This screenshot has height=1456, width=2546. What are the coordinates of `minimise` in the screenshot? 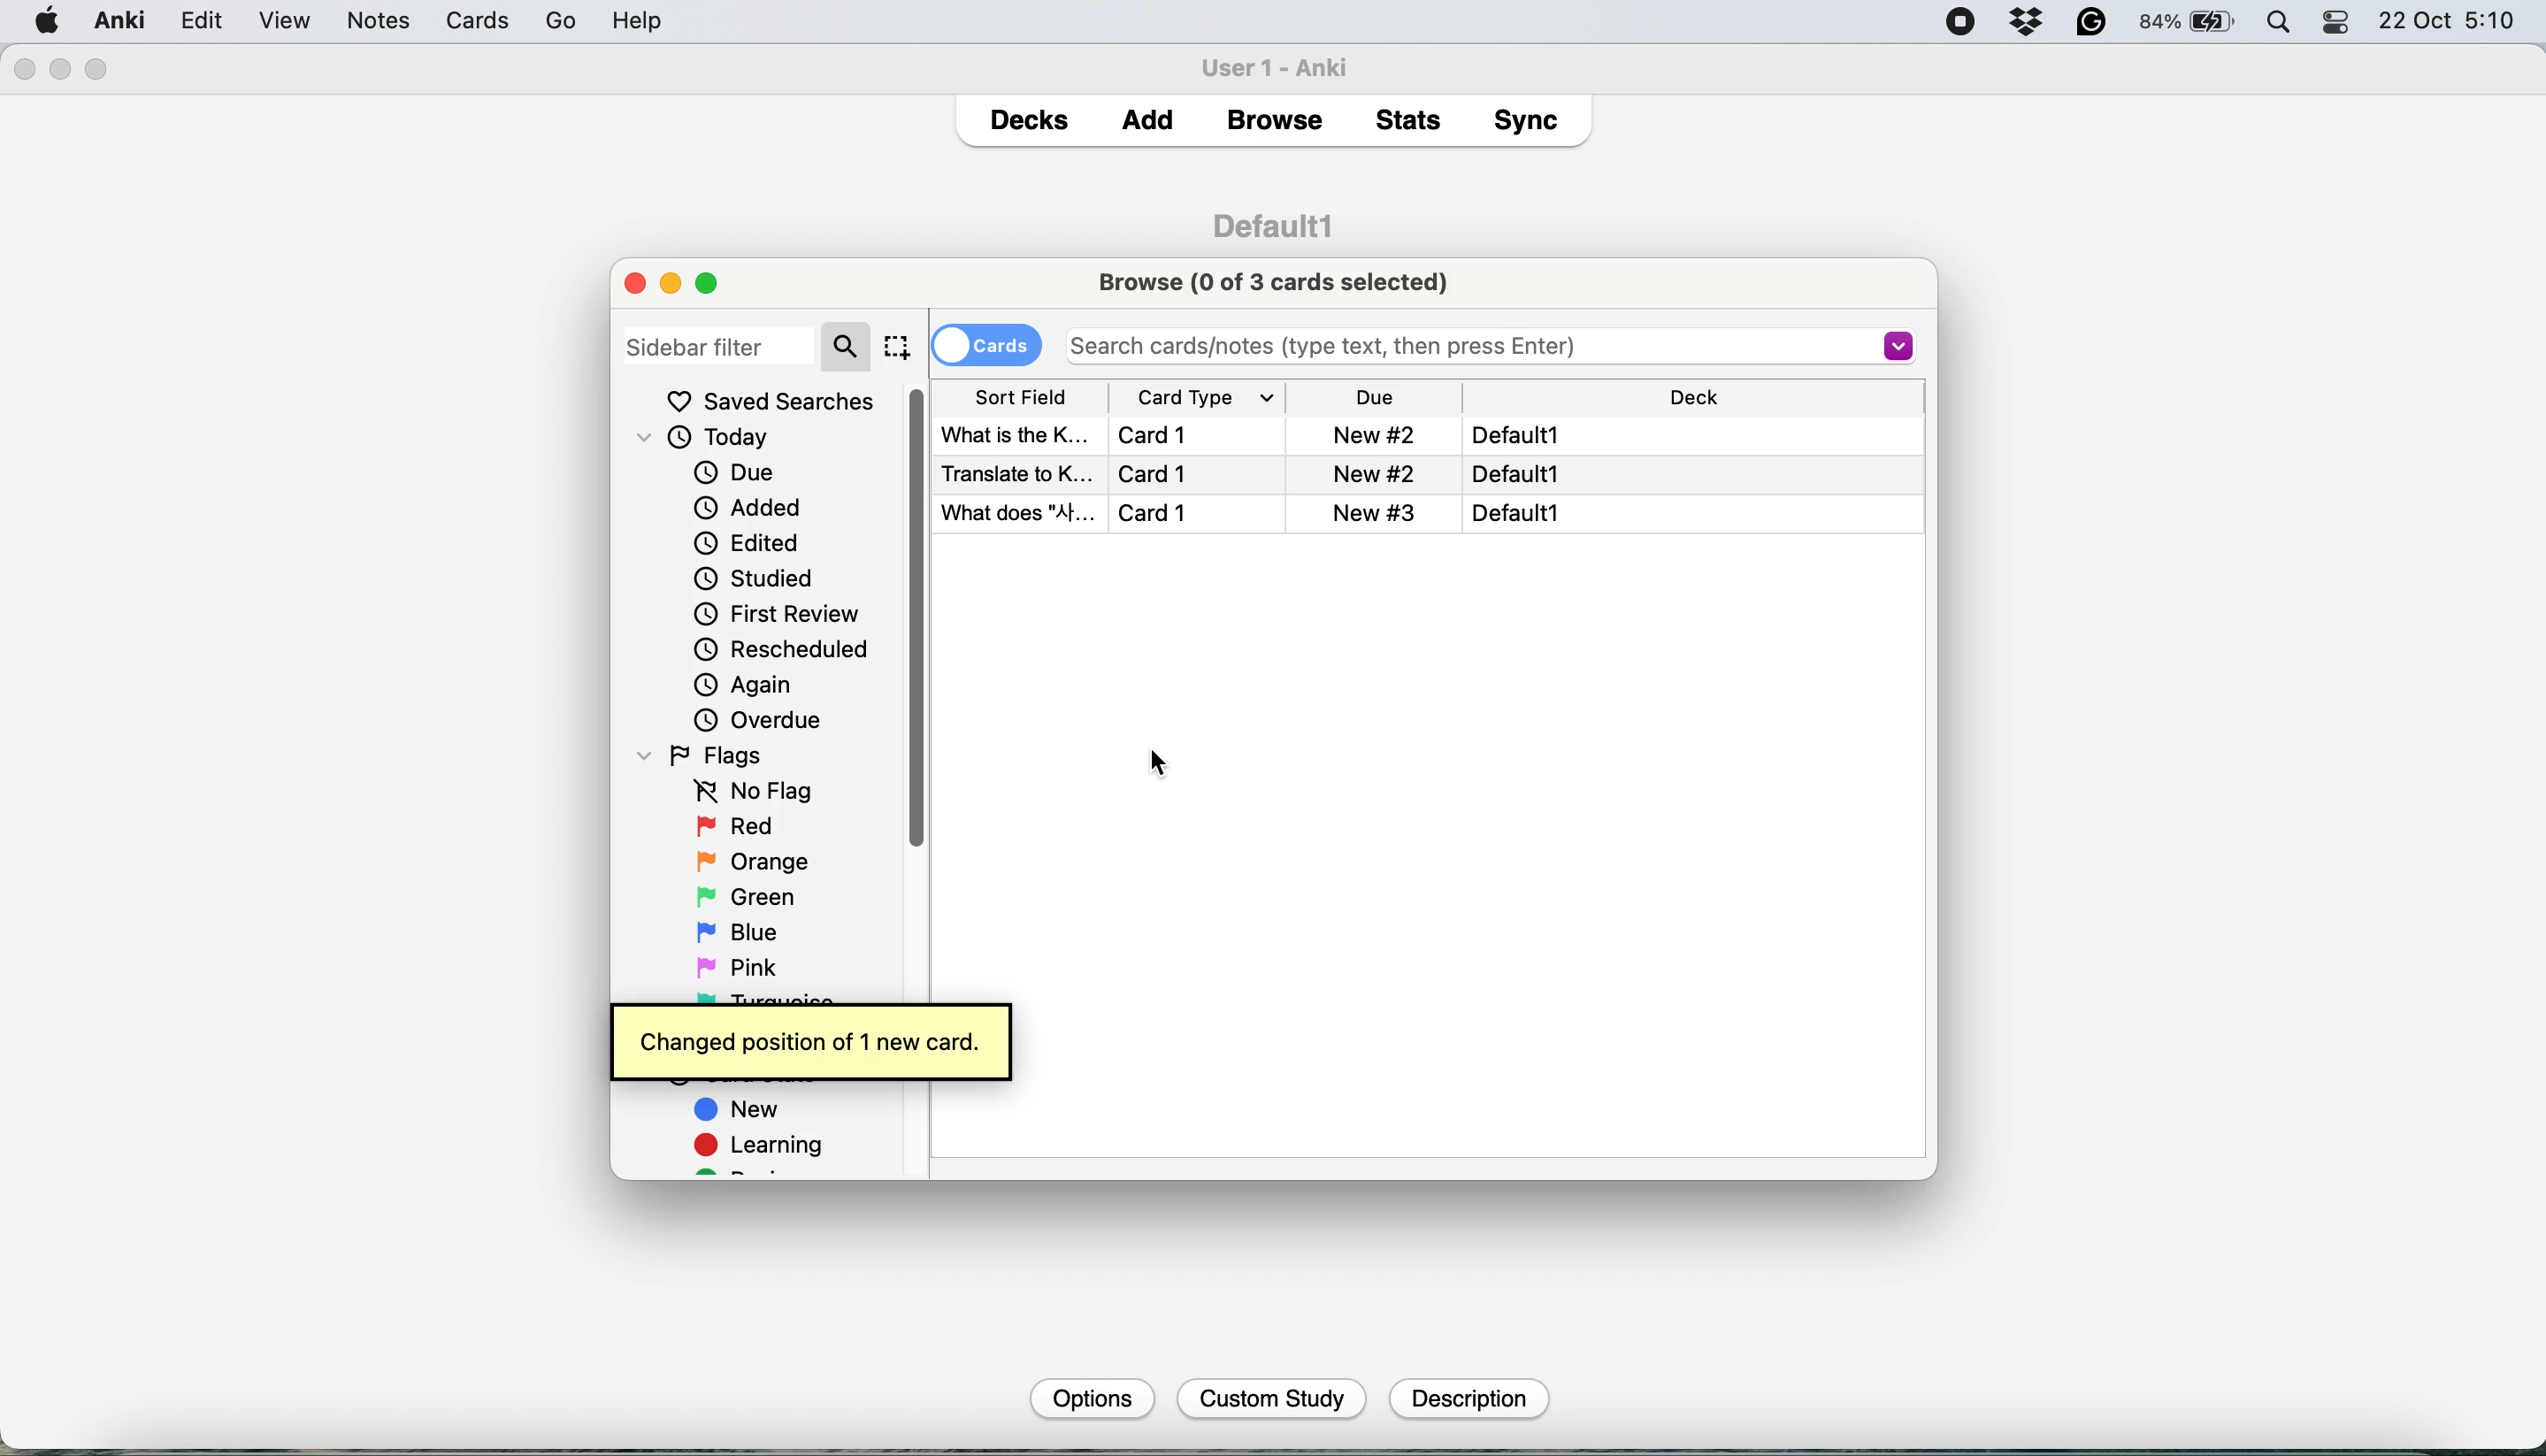 It's located at (61, 68).